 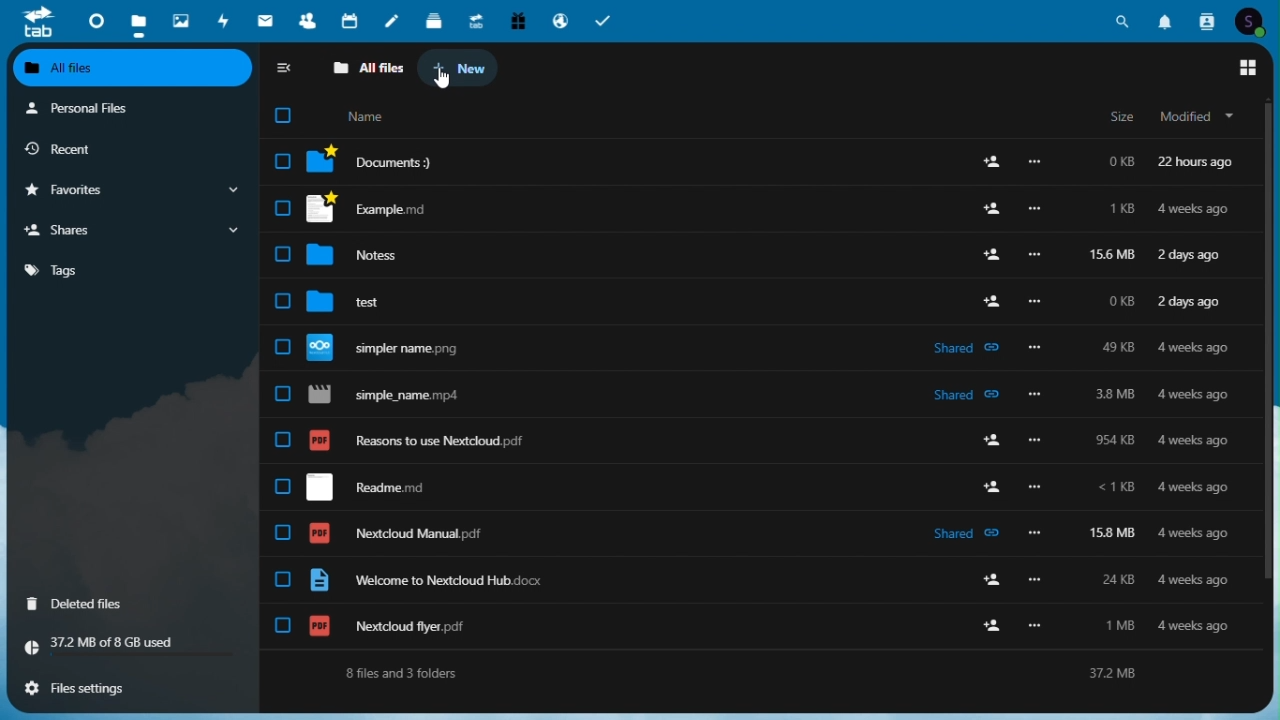 I want to click on check box, so click(x=282, y=532).